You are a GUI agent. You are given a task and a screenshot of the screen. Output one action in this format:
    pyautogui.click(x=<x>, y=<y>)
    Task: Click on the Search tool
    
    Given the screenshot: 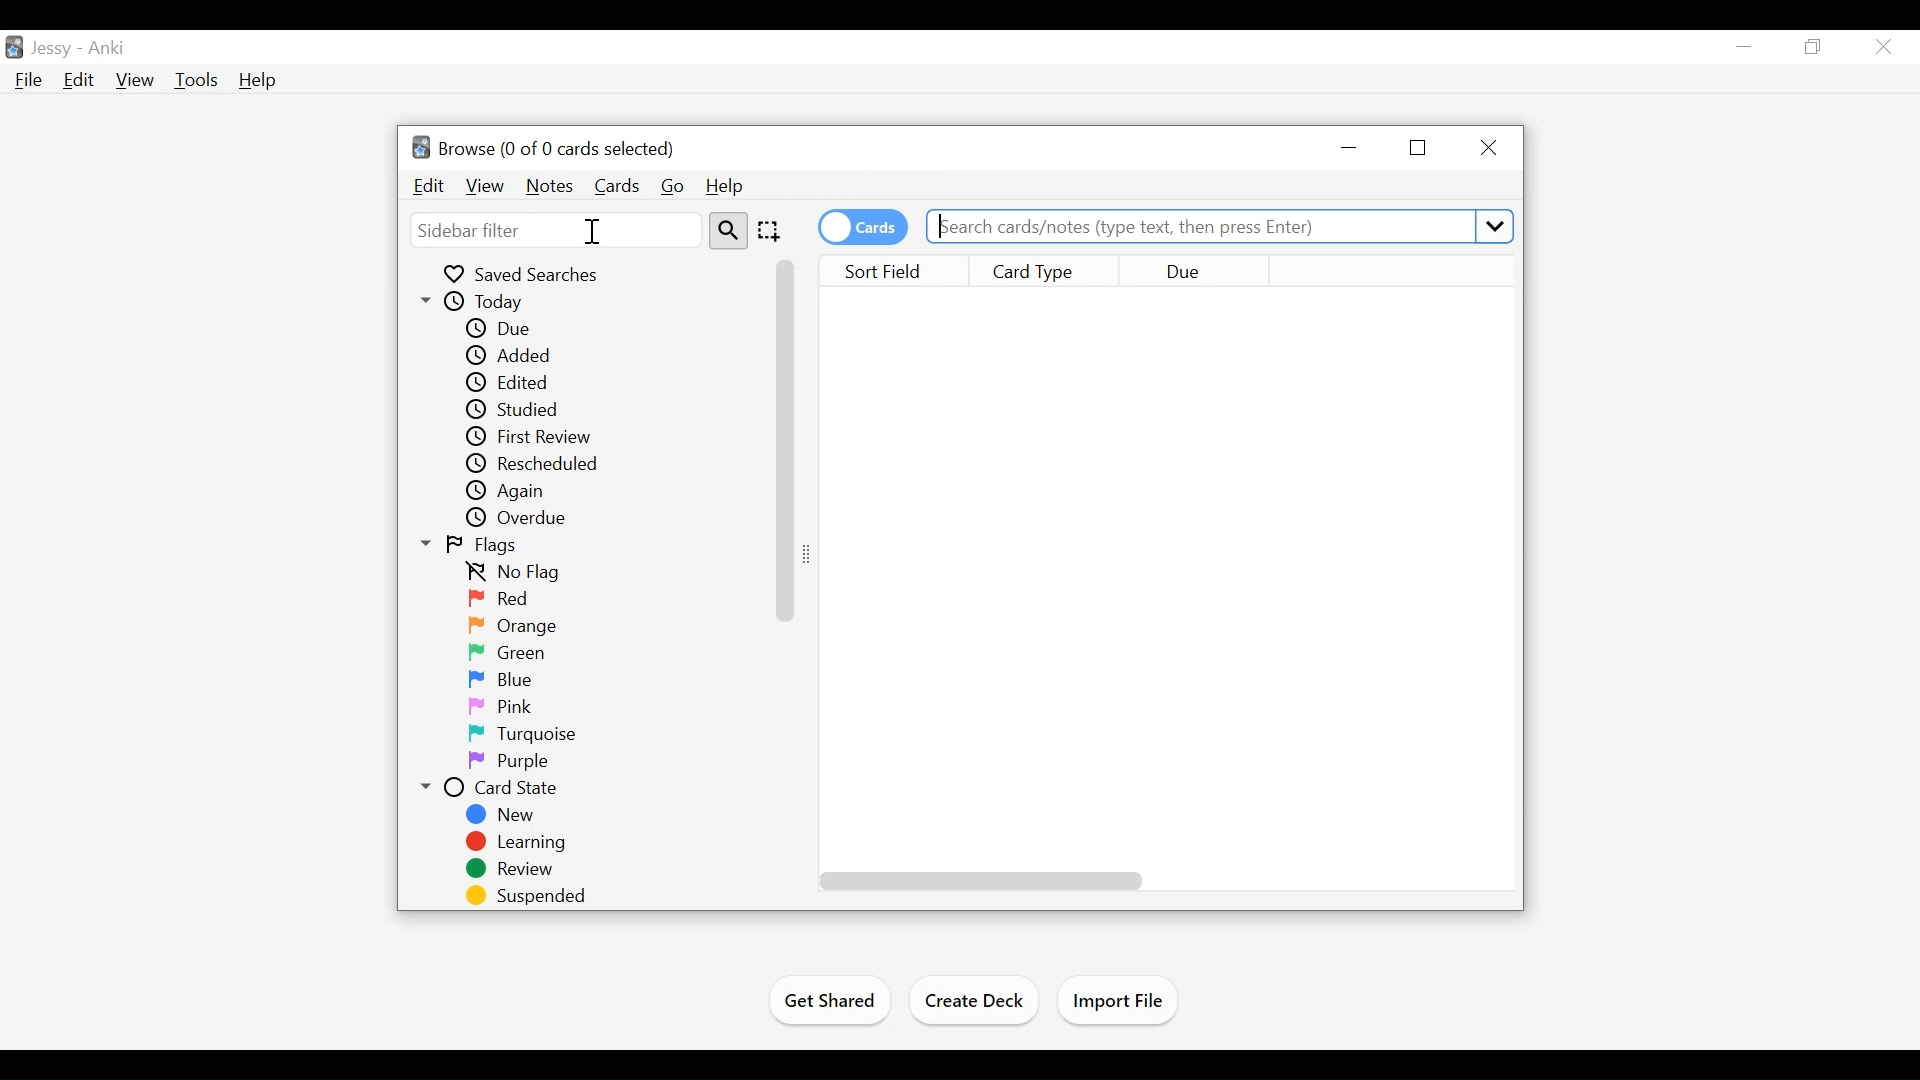 What is the action you would take?
    pyautogui.click(x=731, y=231)
    